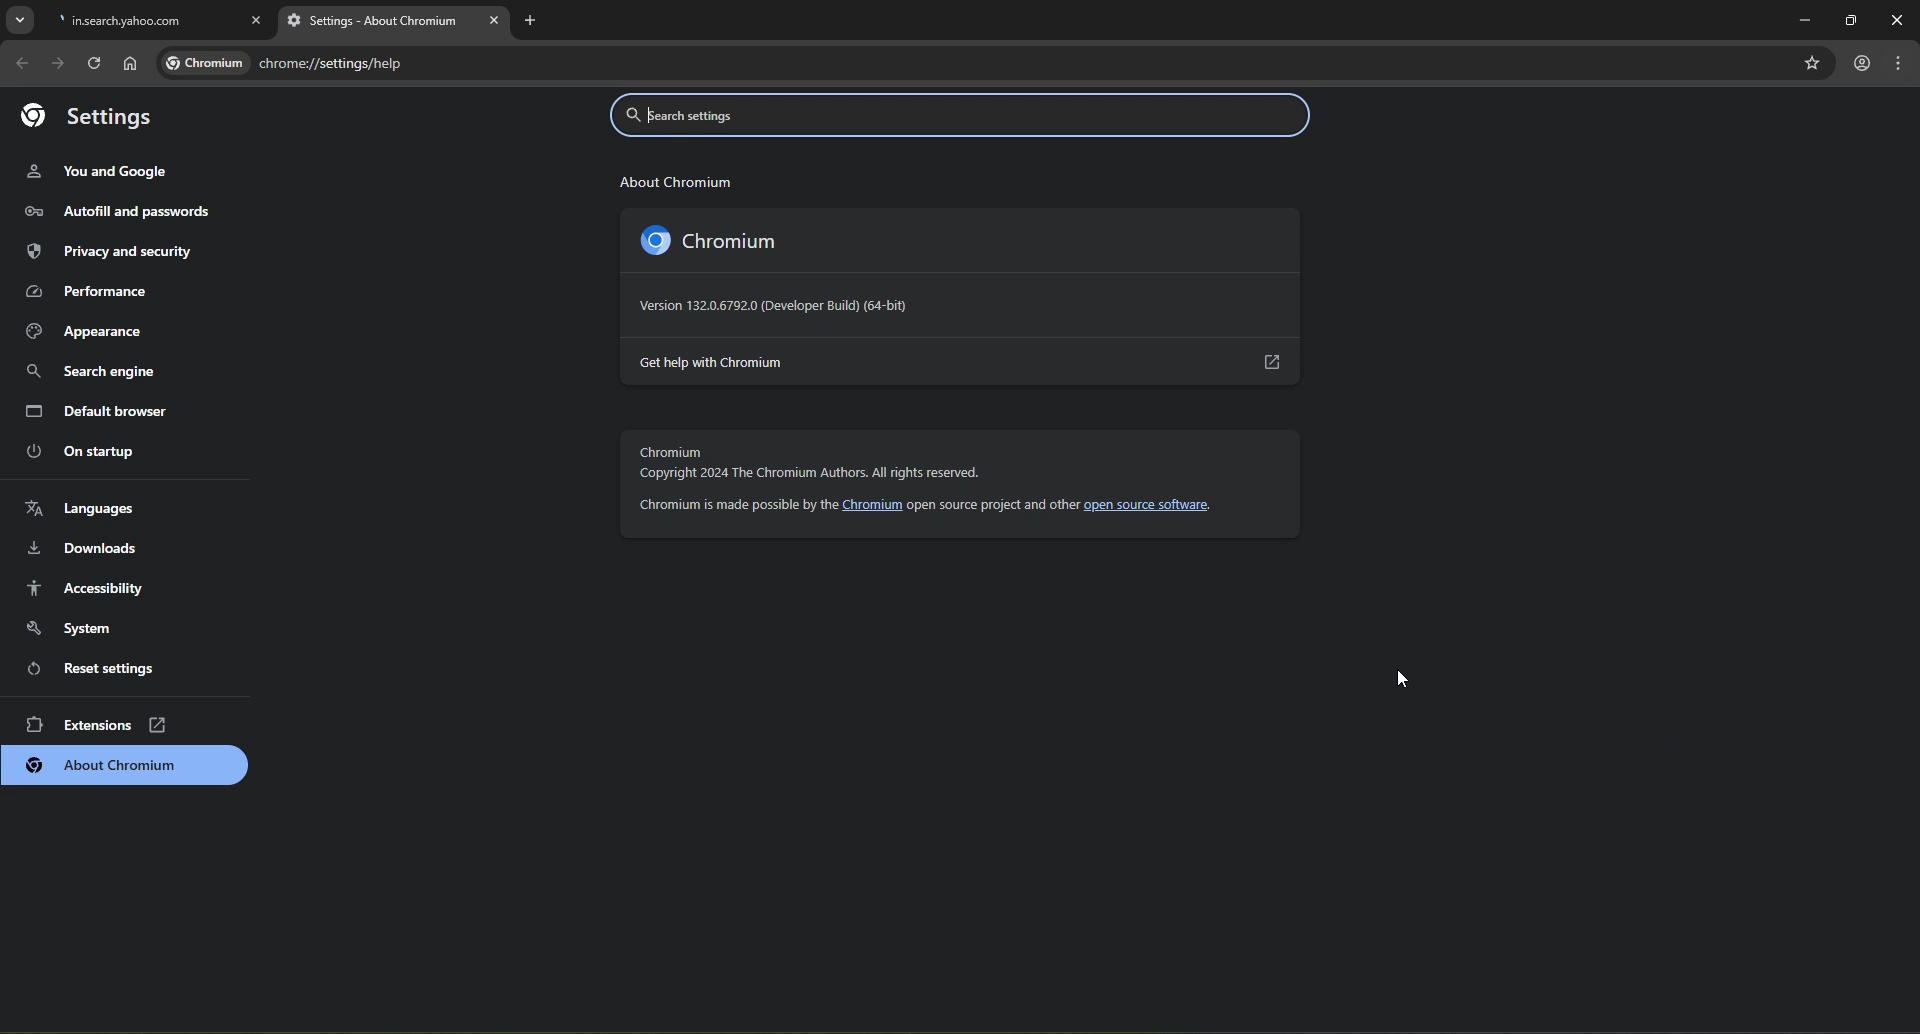 The image size is (1920, 1034). Describe the element at coordinates (103, 506) in the screenshot. I see `Languages` at that location.